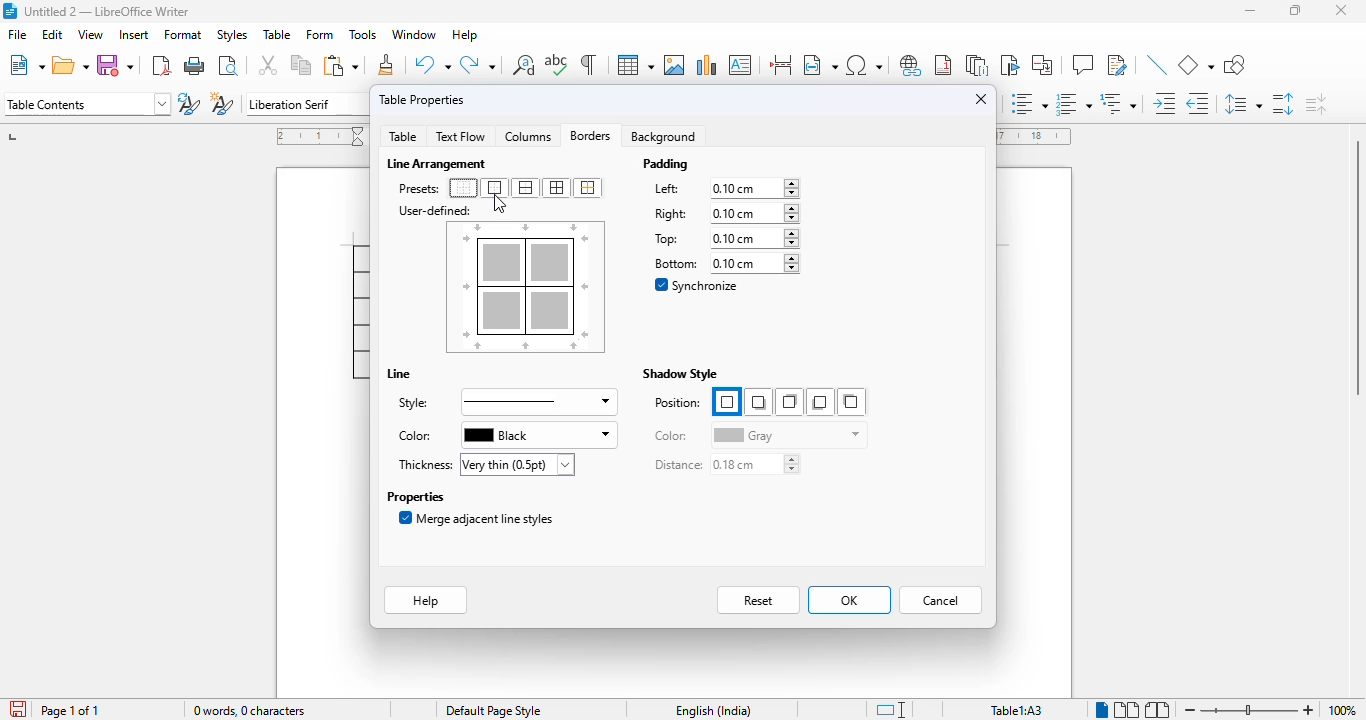  What do you see at coordinates (781, 64) in the screenshot?
I see `insert page break` at bounding box center [781, 64].